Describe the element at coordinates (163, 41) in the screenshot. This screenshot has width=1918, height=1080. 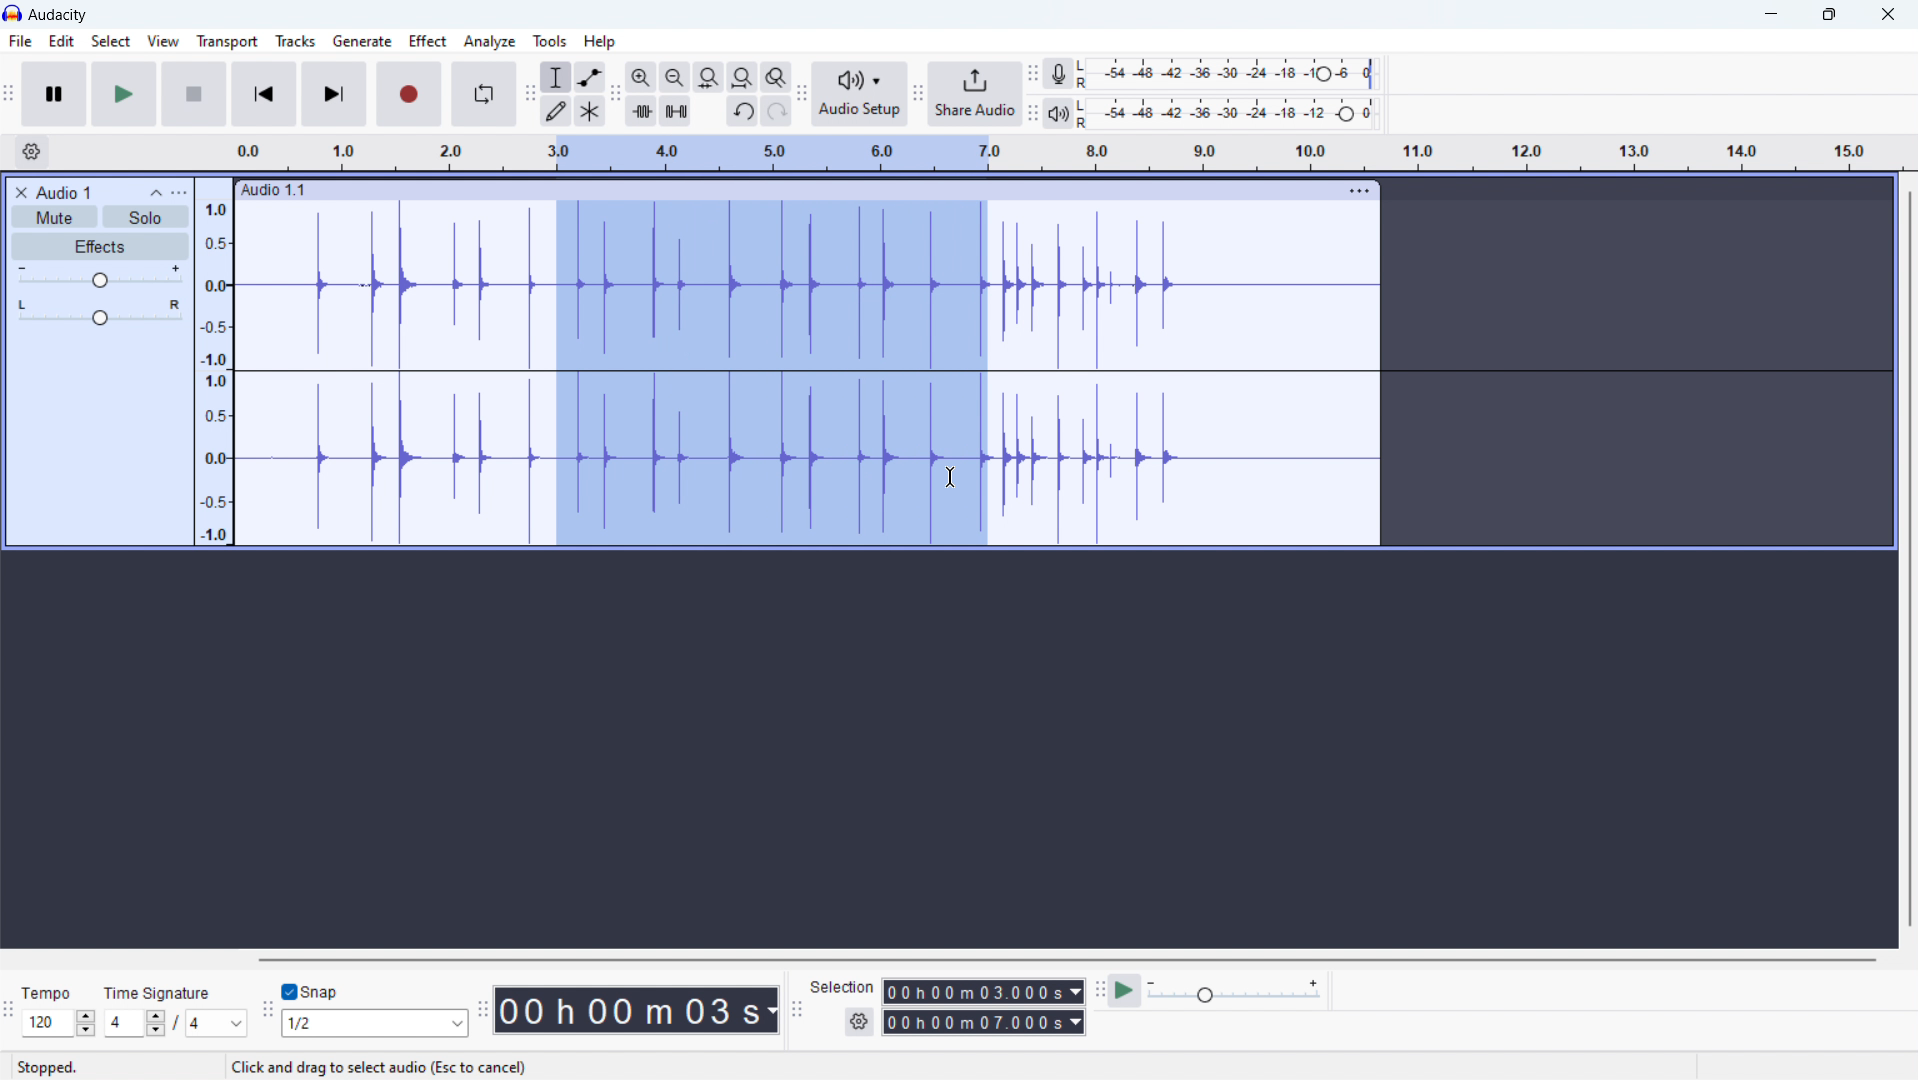
I see `view` at that location.